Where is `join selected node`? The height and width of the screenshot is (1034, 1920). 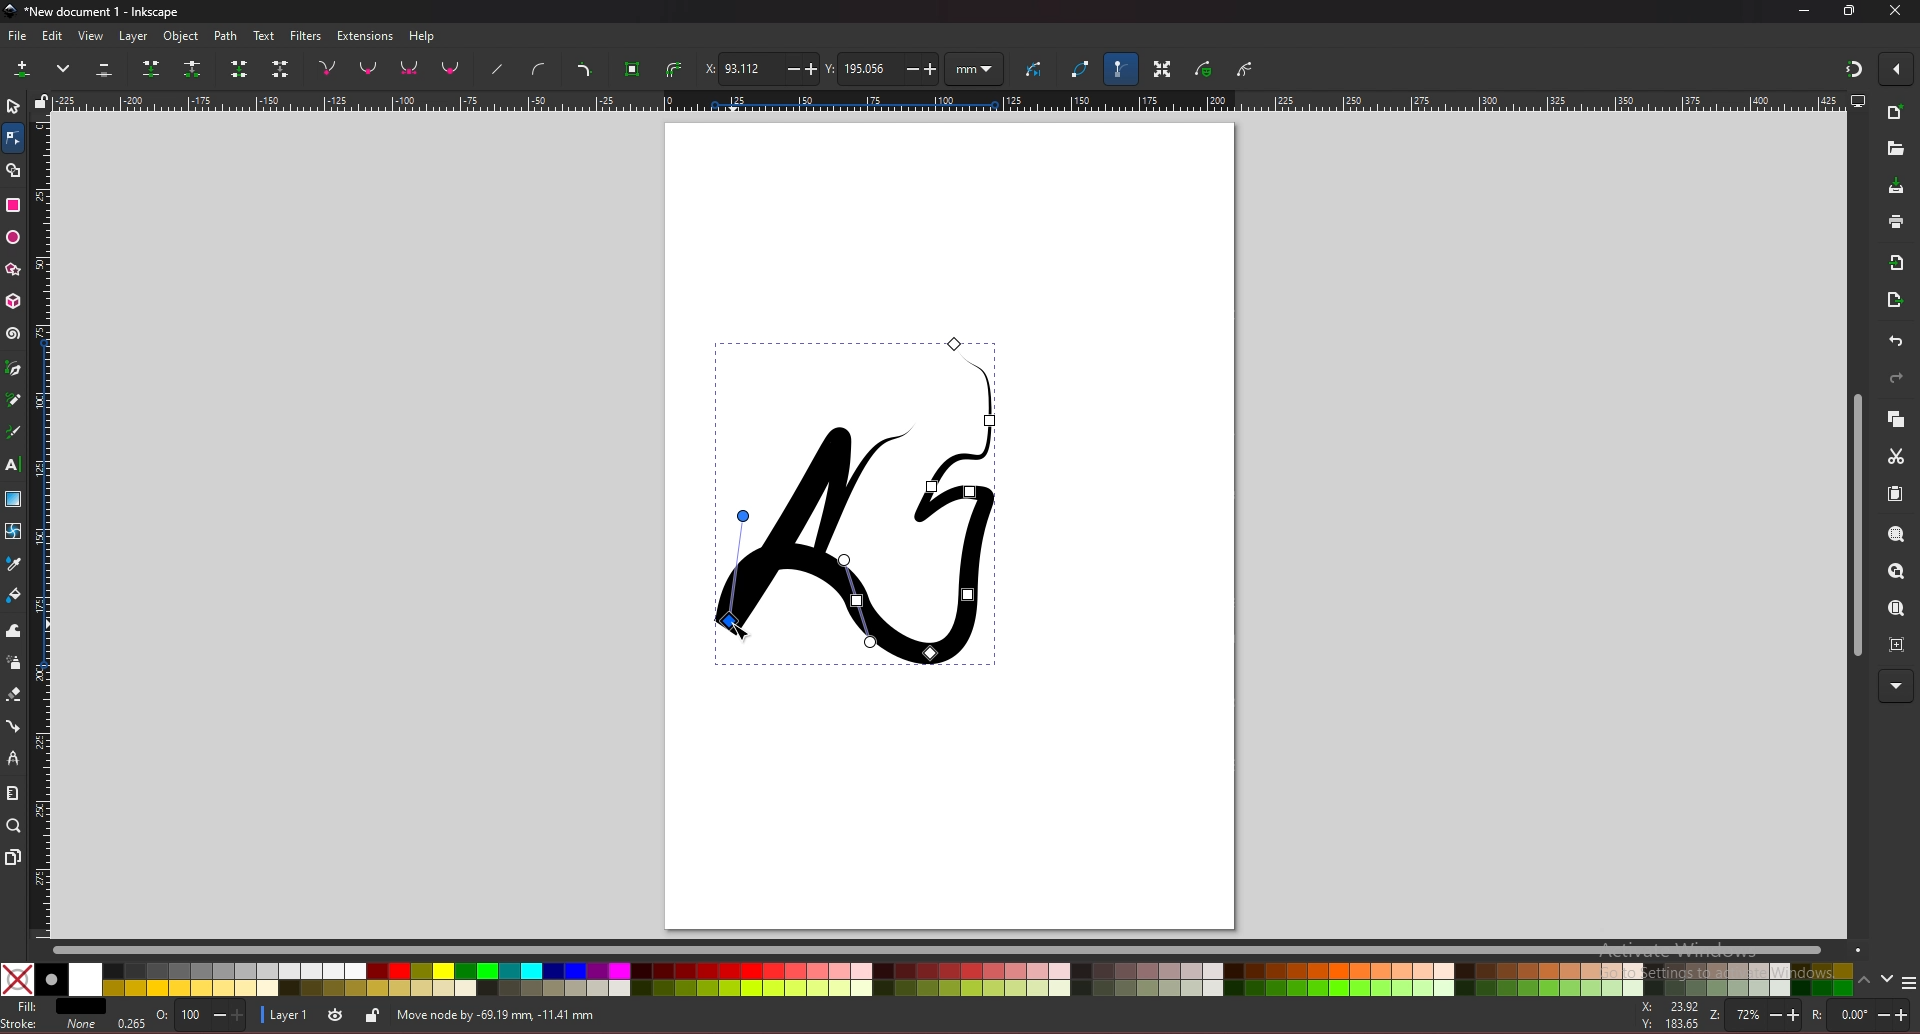
join selected node is located at coordinates (150, 68).